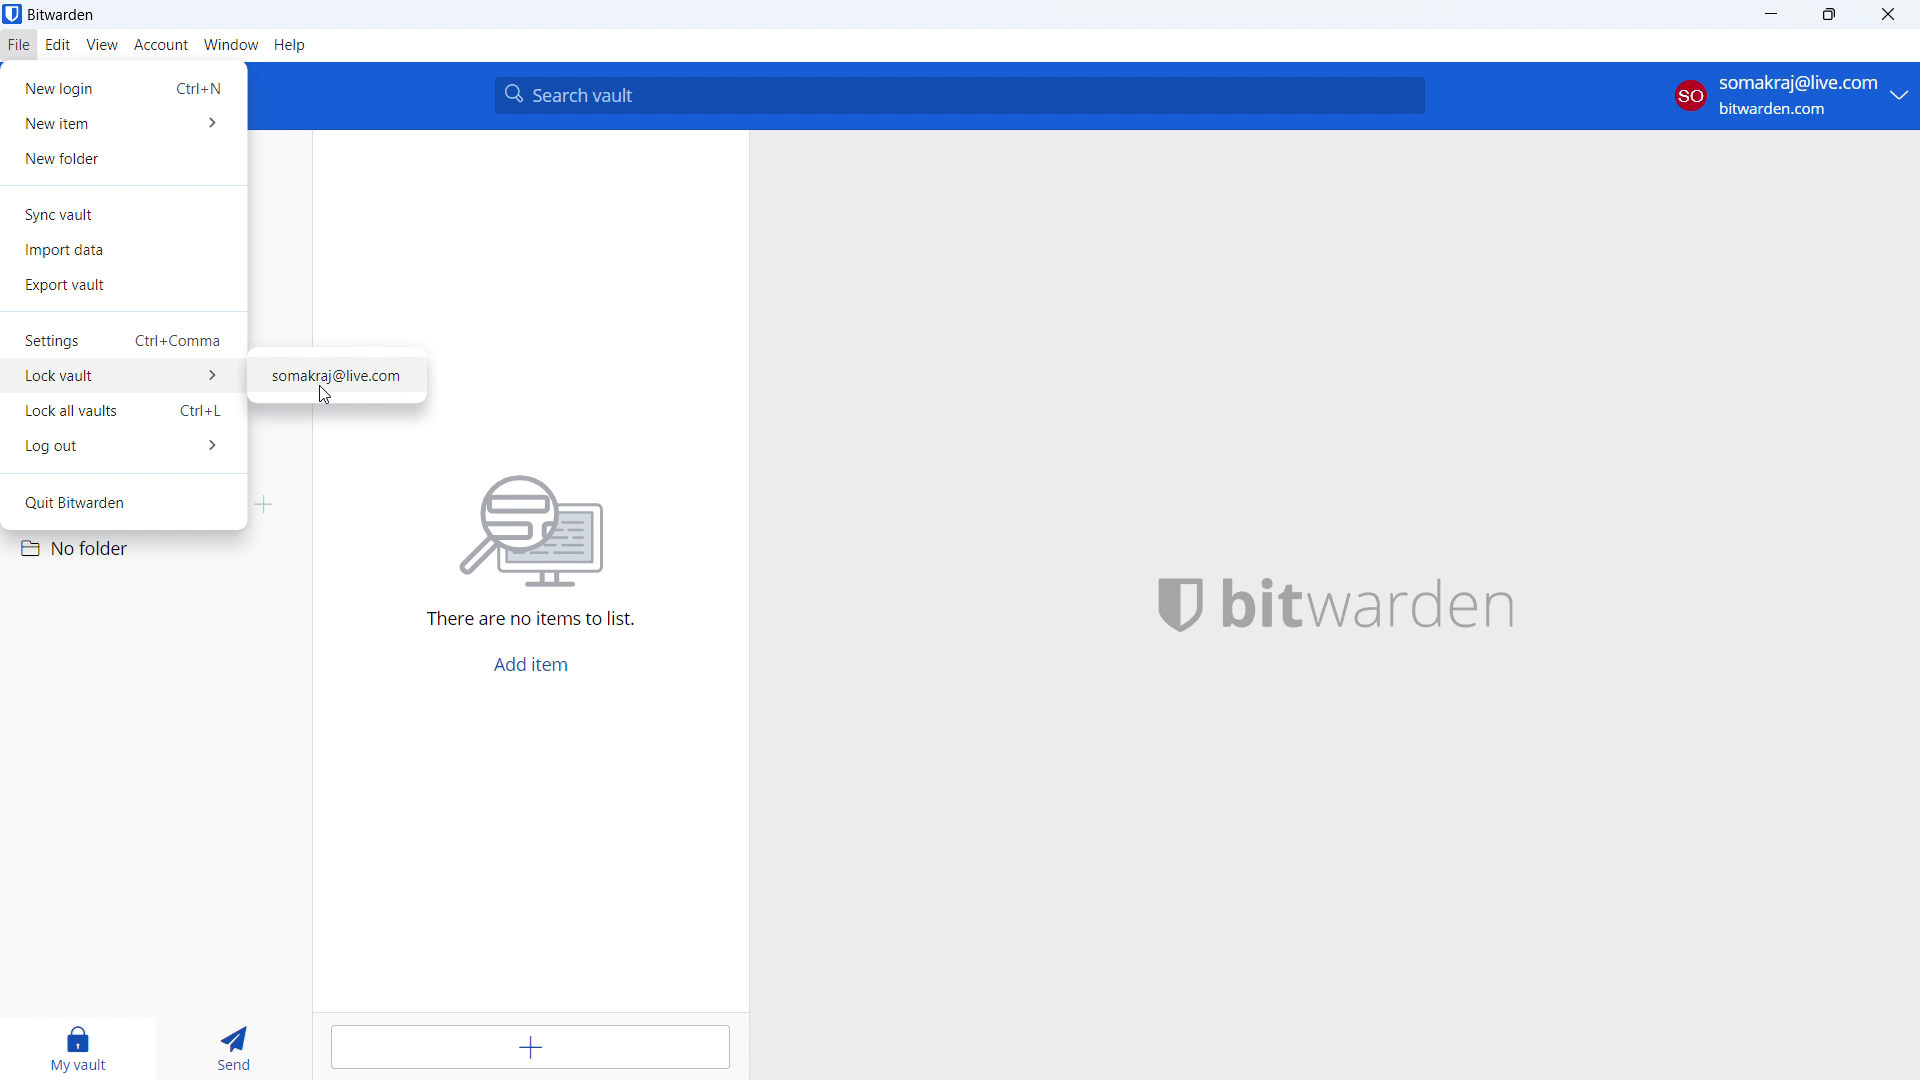 Image resolution: width=1920 pixels, height=1080 pixels. What do you see at coordinates (1775, 14) in the screenshot?
I see `minimize` at bounding box center [1775, 14].